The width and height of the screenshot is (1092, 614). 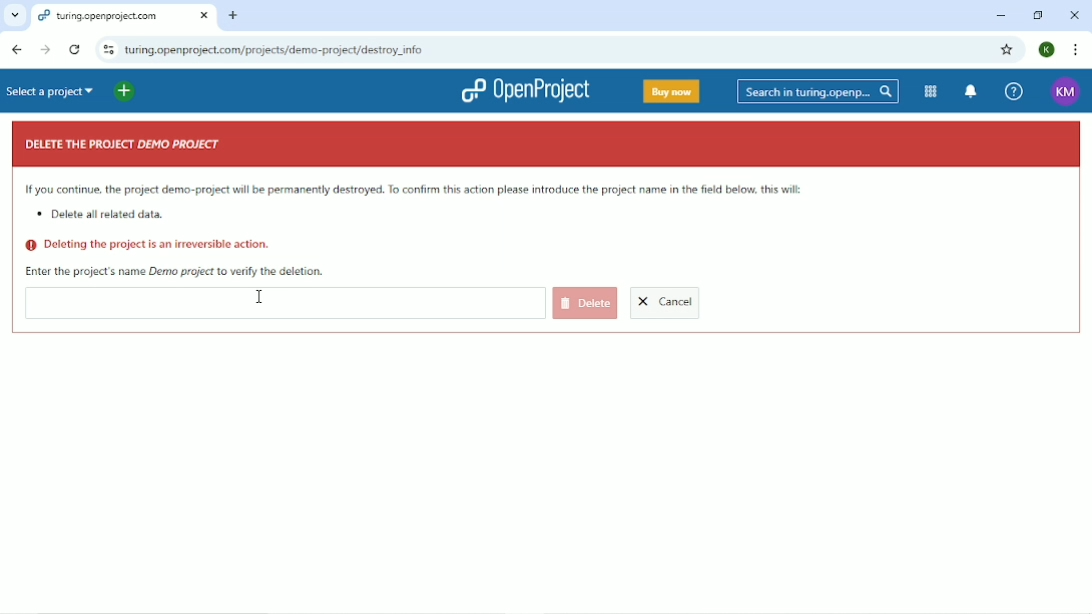 I want to click on Modules, so click(x=931, y=91).